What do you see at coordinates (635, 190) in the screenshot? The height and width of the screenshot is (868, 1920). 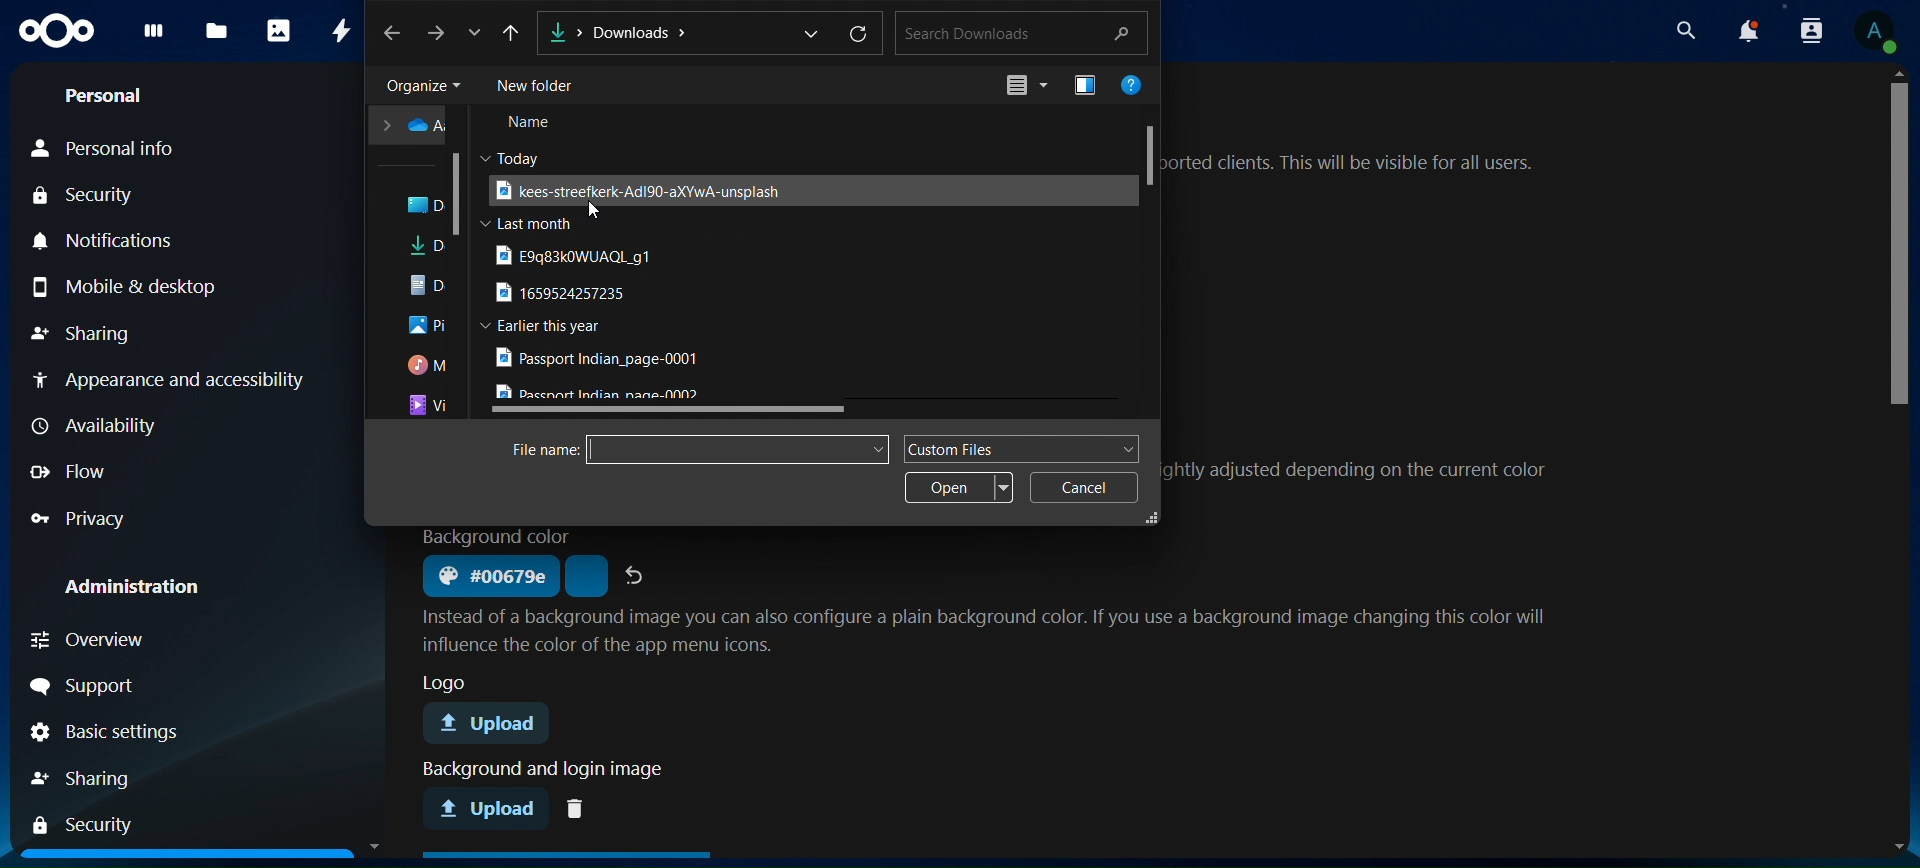 I see `file` at bounding box center [635, 190].